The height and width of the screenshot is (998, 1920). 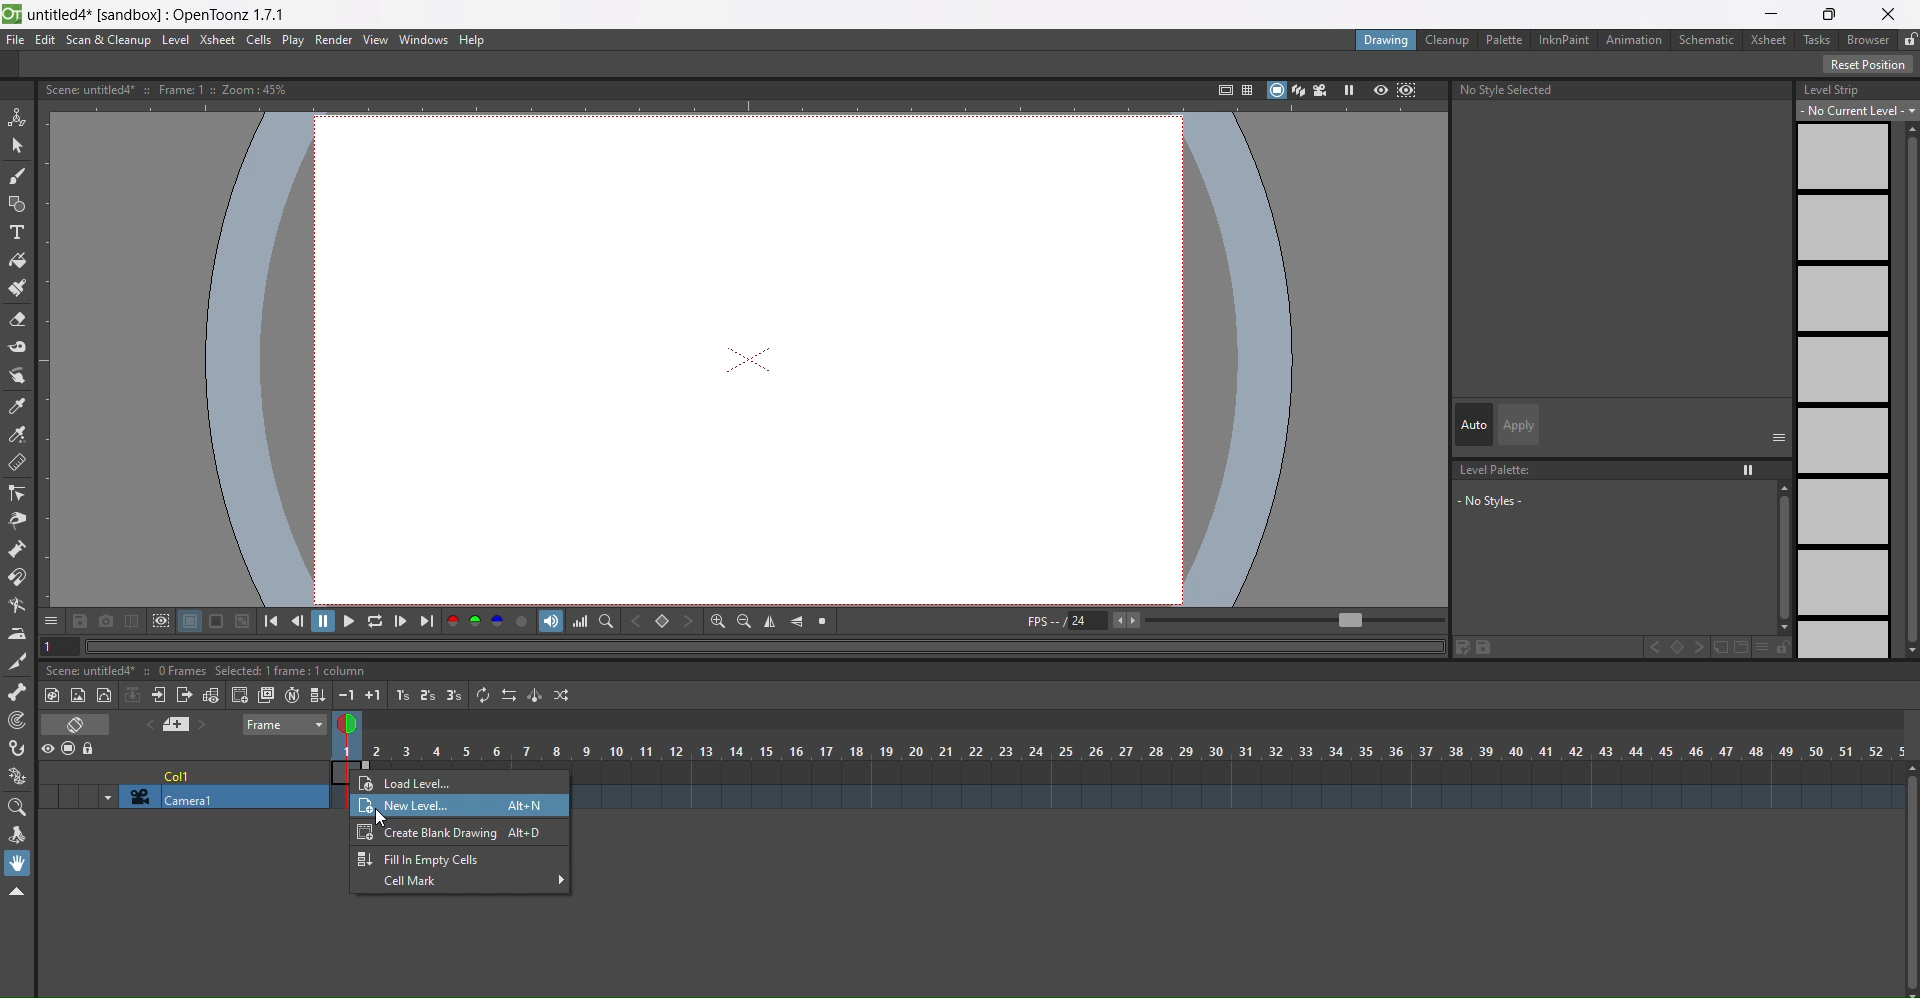 What do you see at coordinates (51, 620) in the screenshot?
I see `options` at bounding box center [51, 620].